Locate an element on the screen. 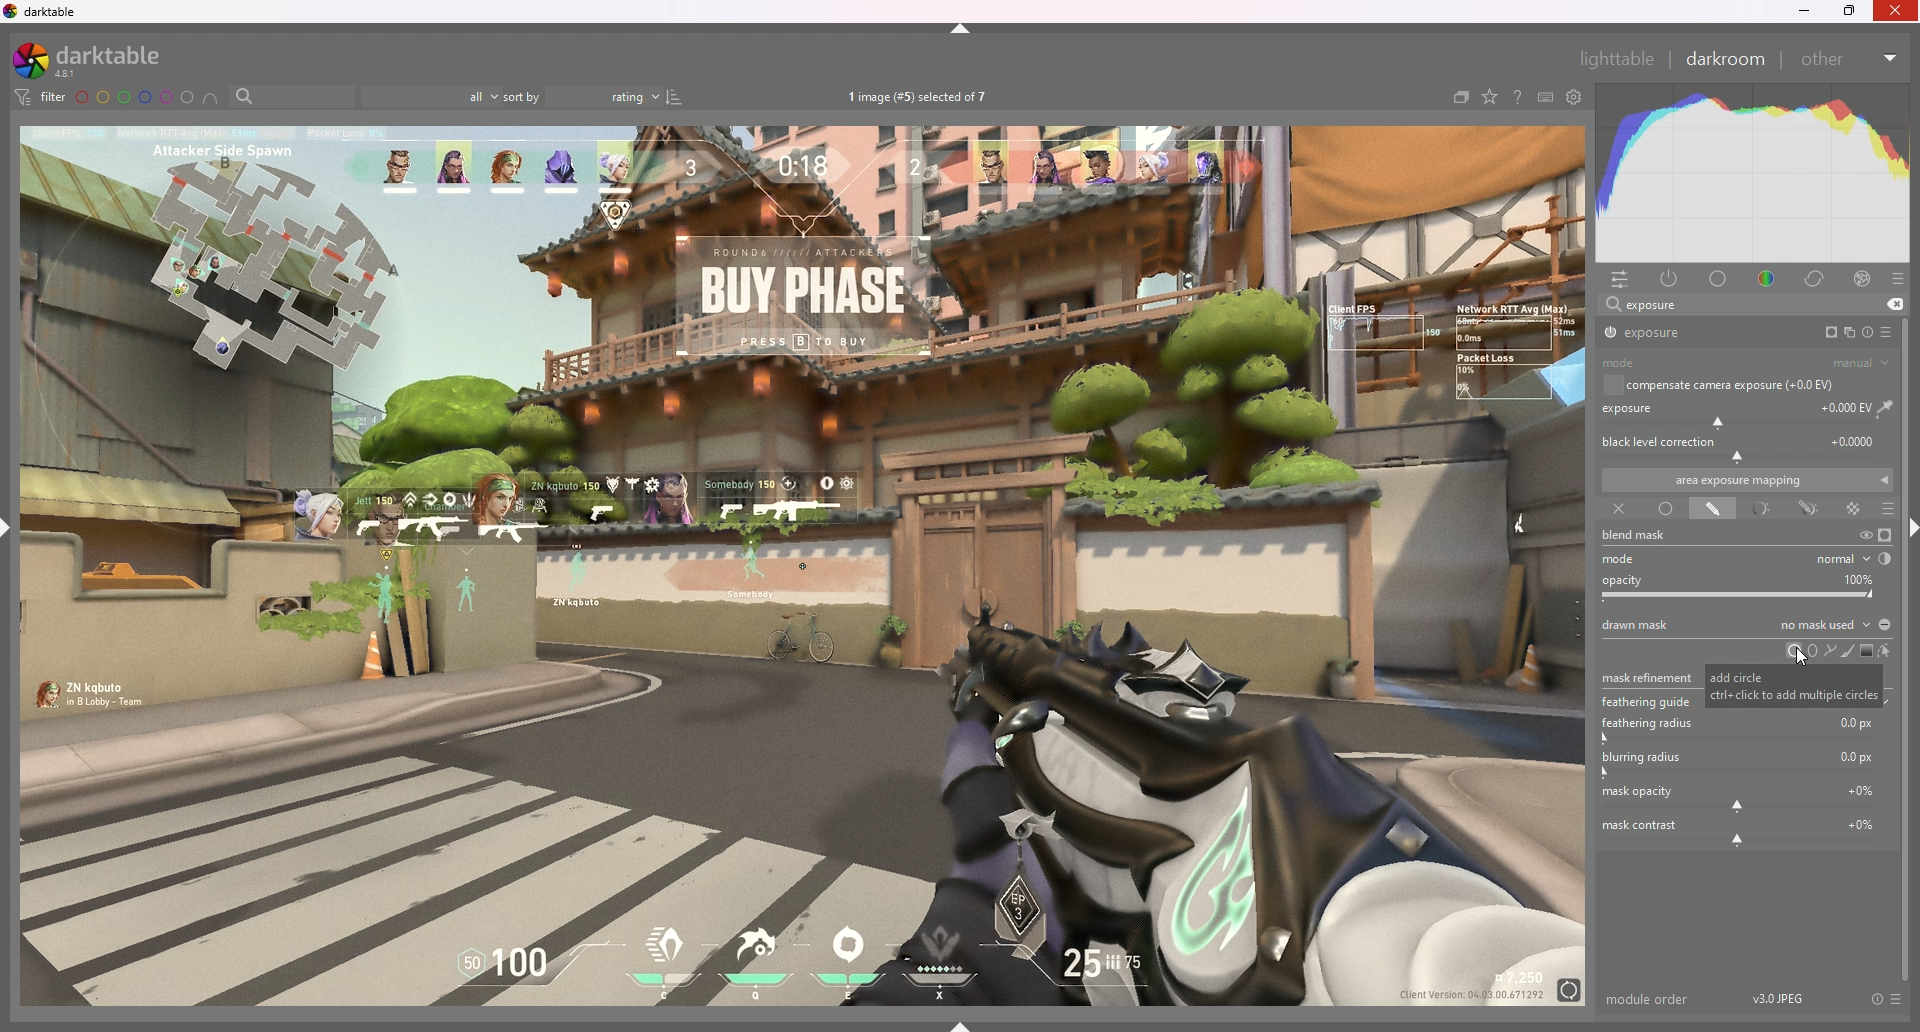  help is located at coordinates (1515, 97).